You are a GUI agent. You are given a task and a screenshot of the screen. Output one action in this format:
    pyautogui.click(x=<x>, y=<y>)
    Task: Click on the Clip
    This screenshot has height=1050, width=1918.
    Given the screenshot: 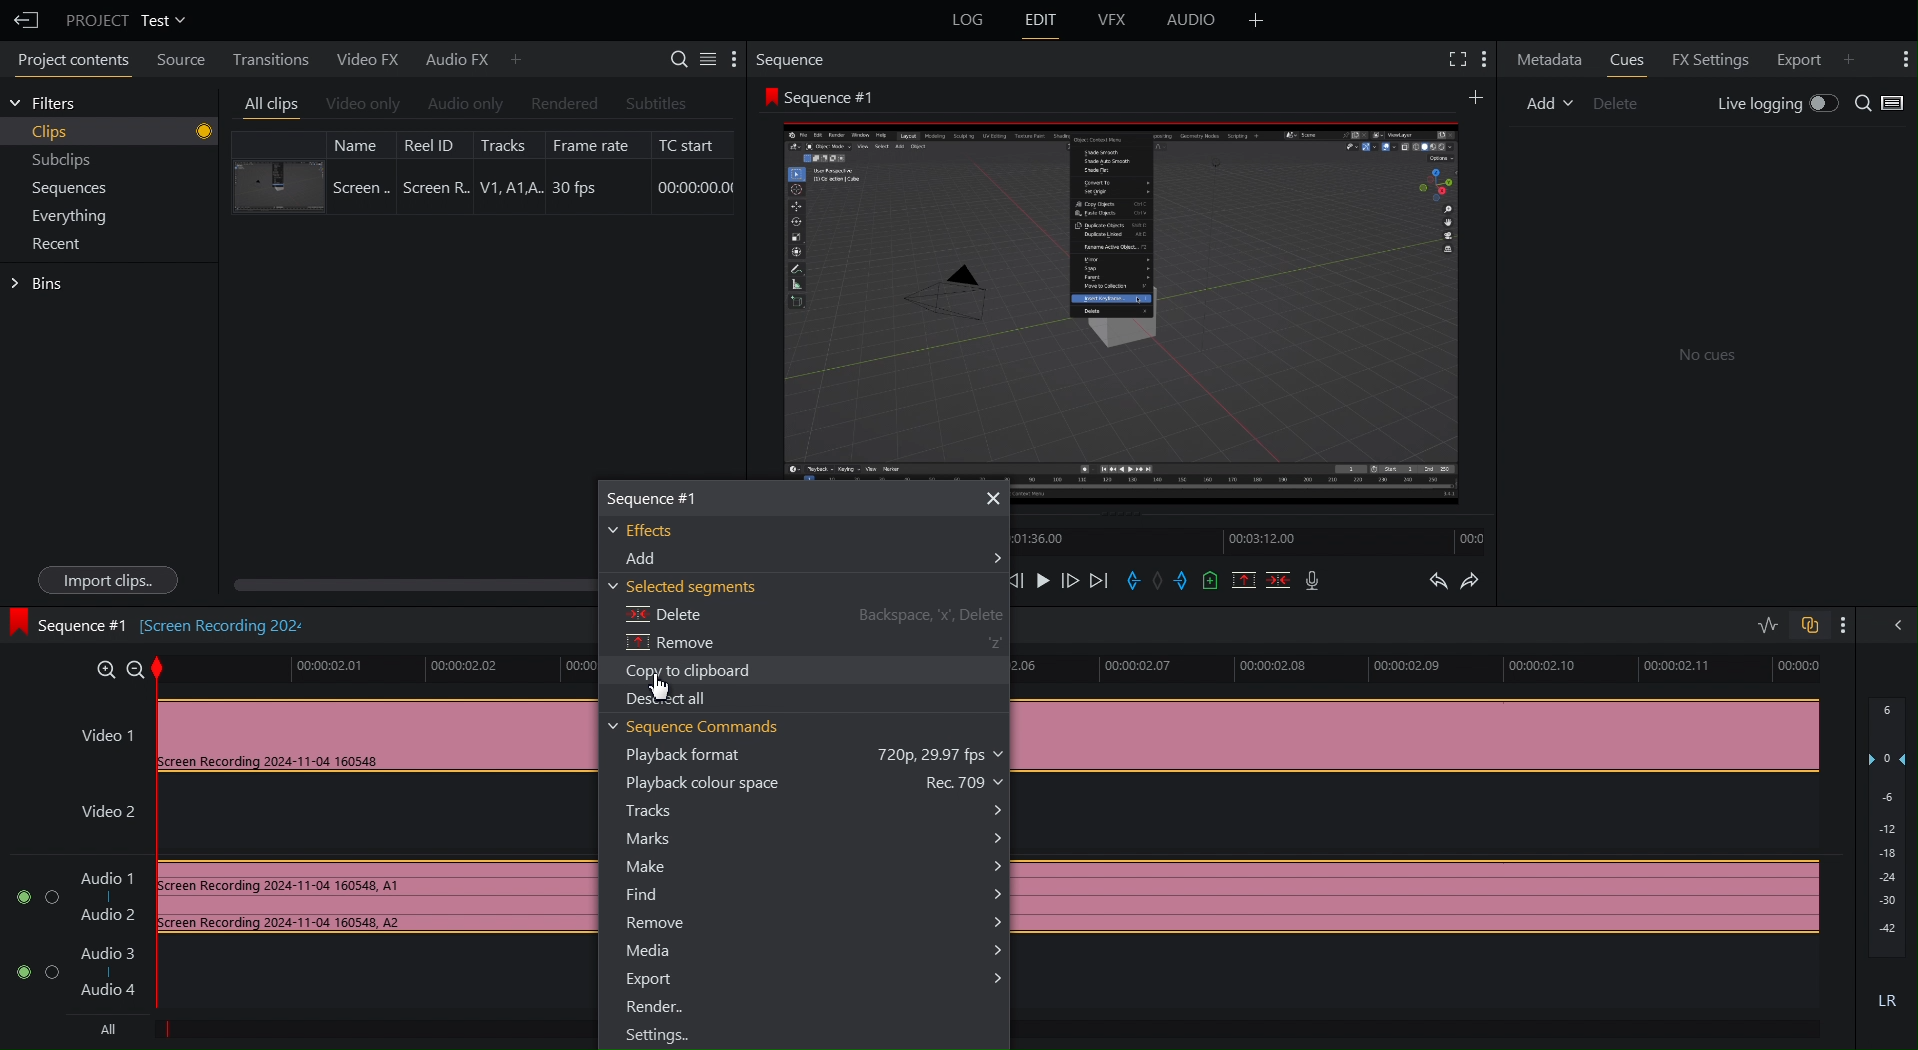 What is the action you would take?
    pyautogui.click(x=482, y=171)
    